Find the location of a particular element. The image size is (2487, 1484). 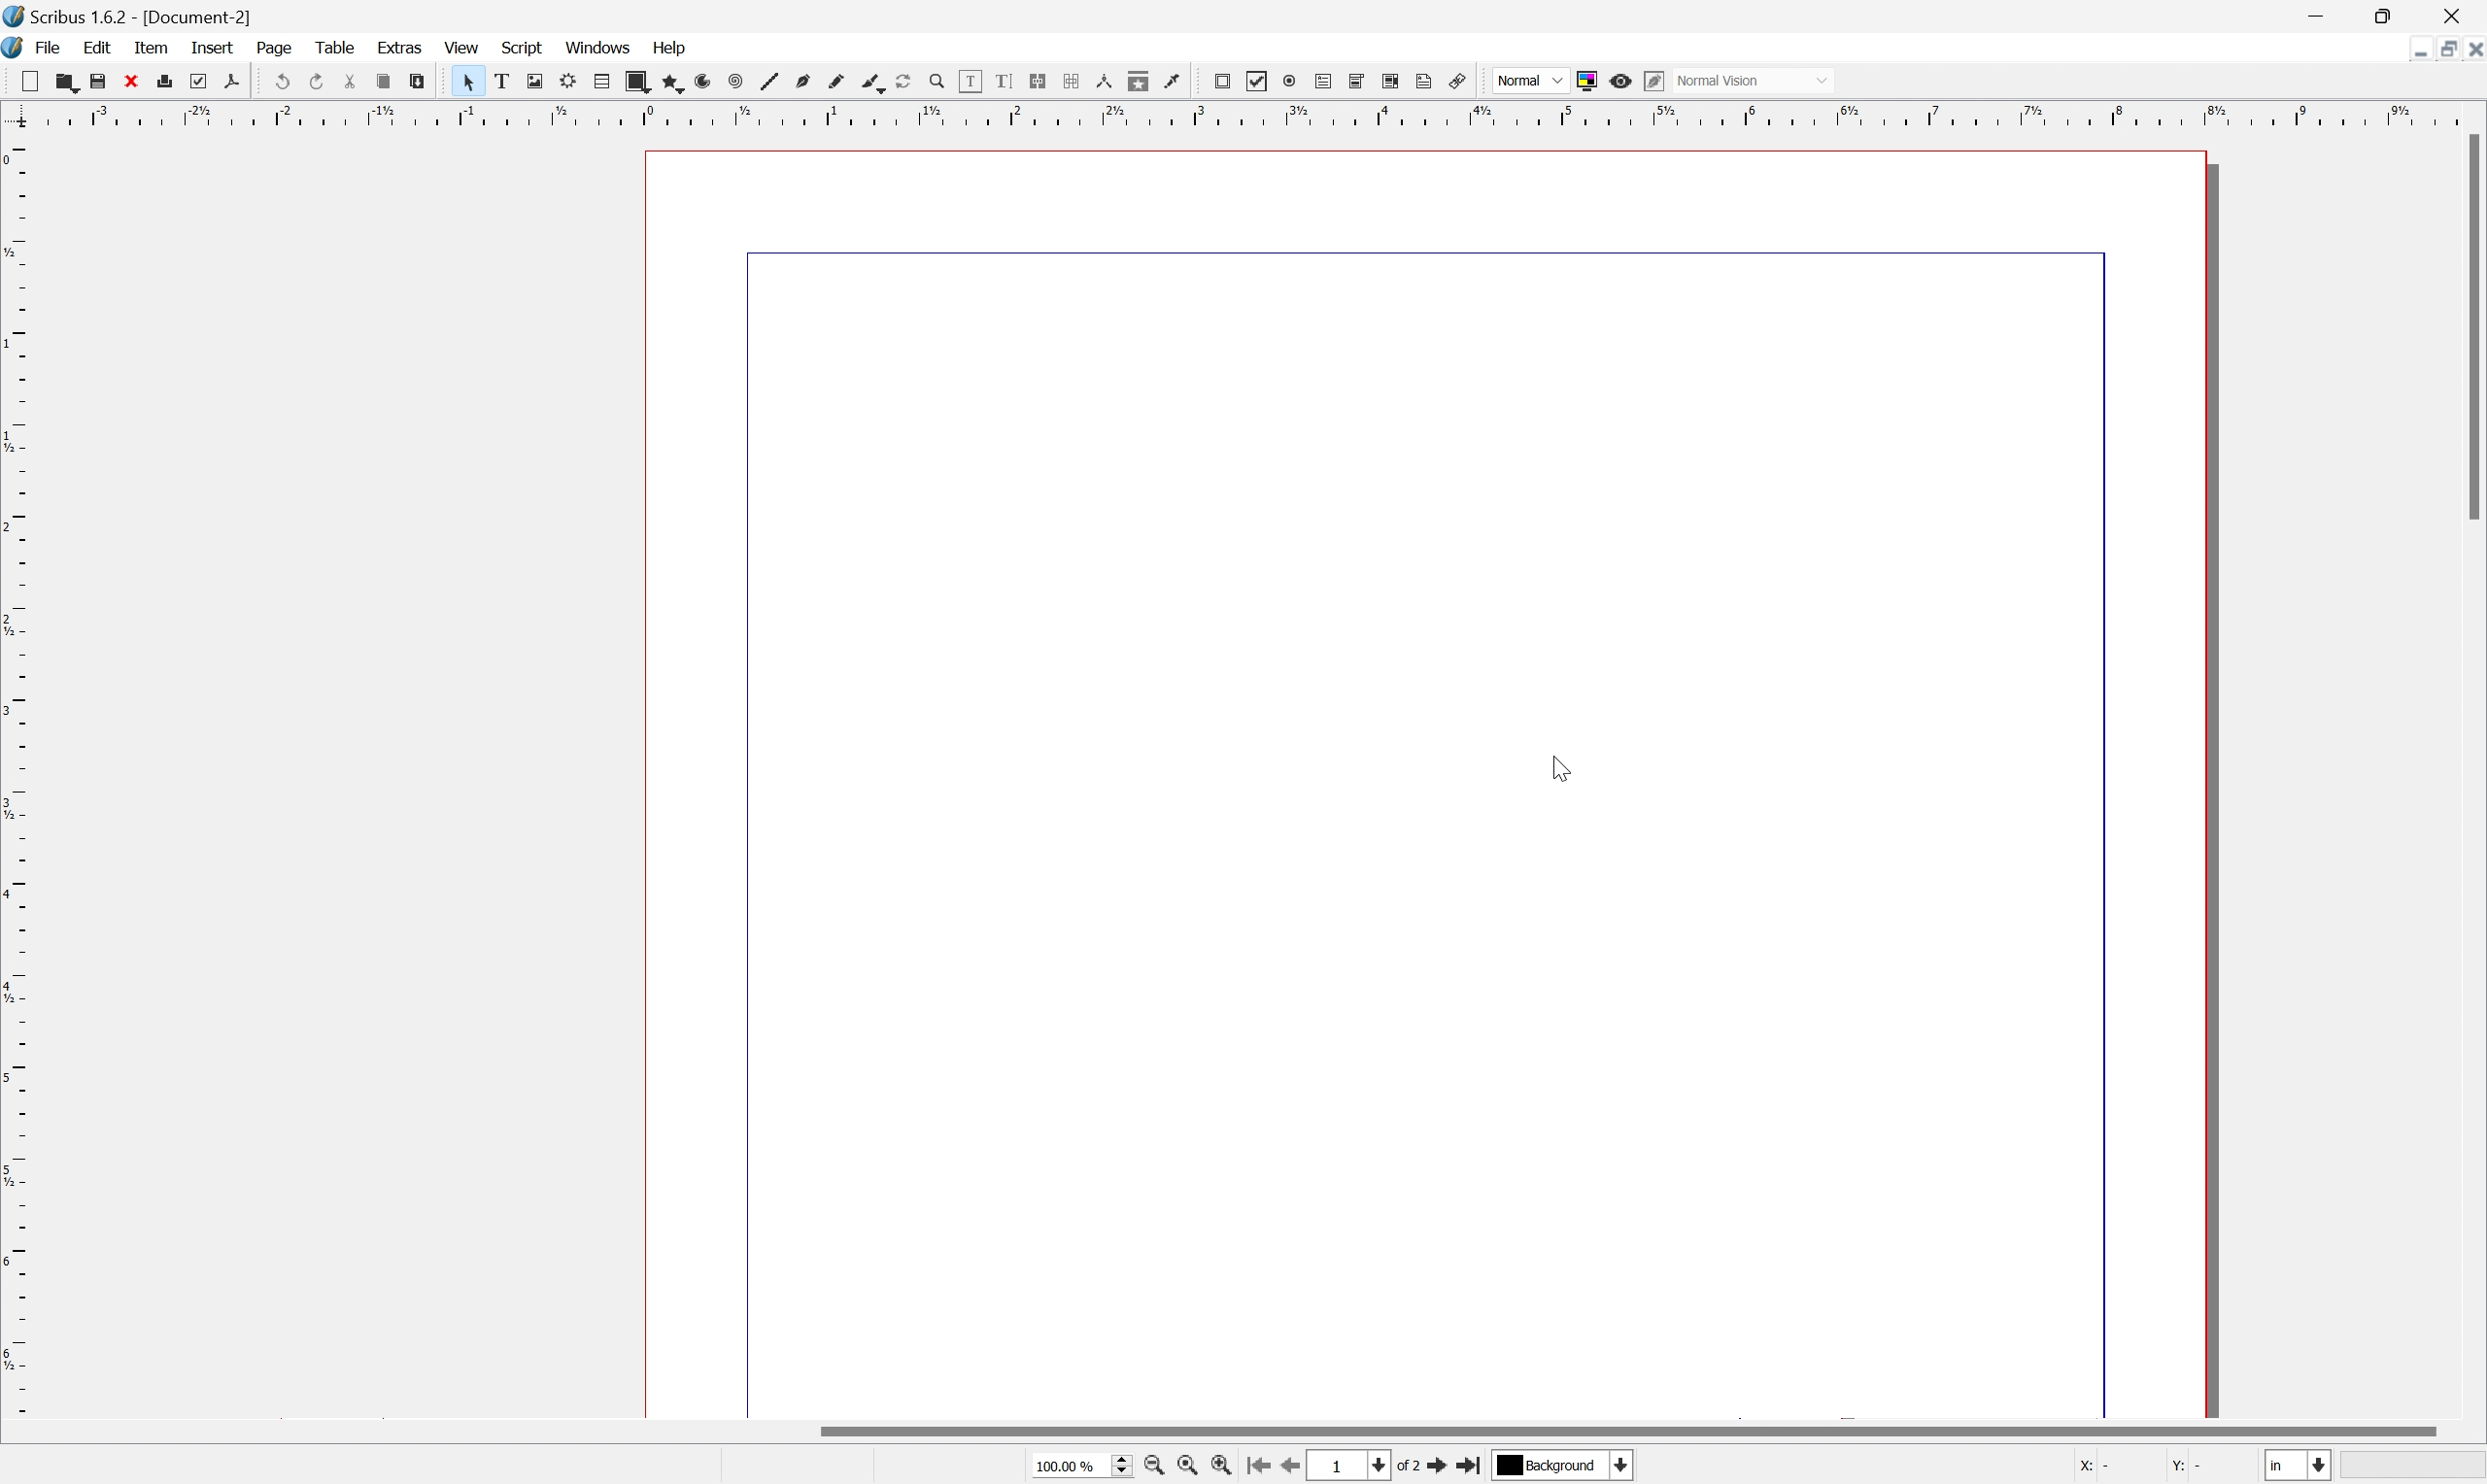

pdf radio button is located at coordinates (1290, 78).